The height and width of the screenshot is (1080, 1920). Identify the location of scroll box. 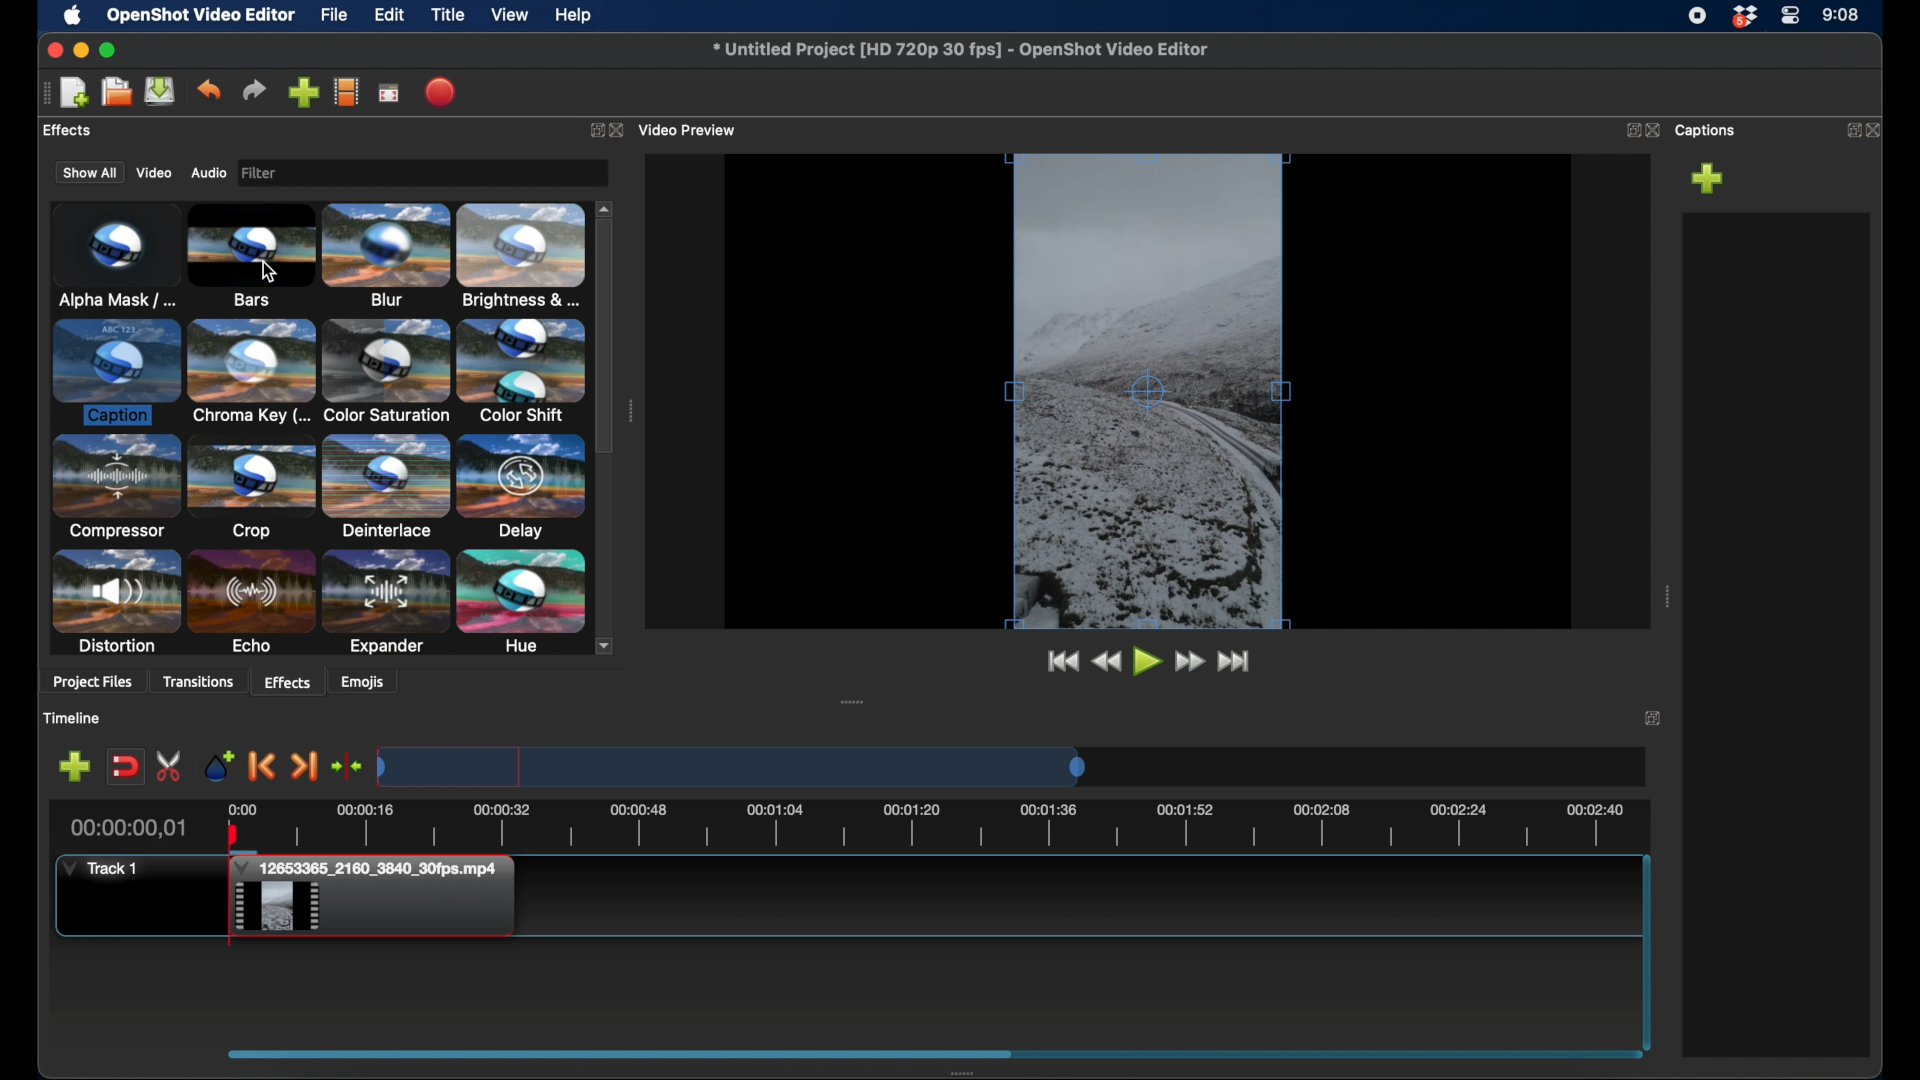
(618, 1054).